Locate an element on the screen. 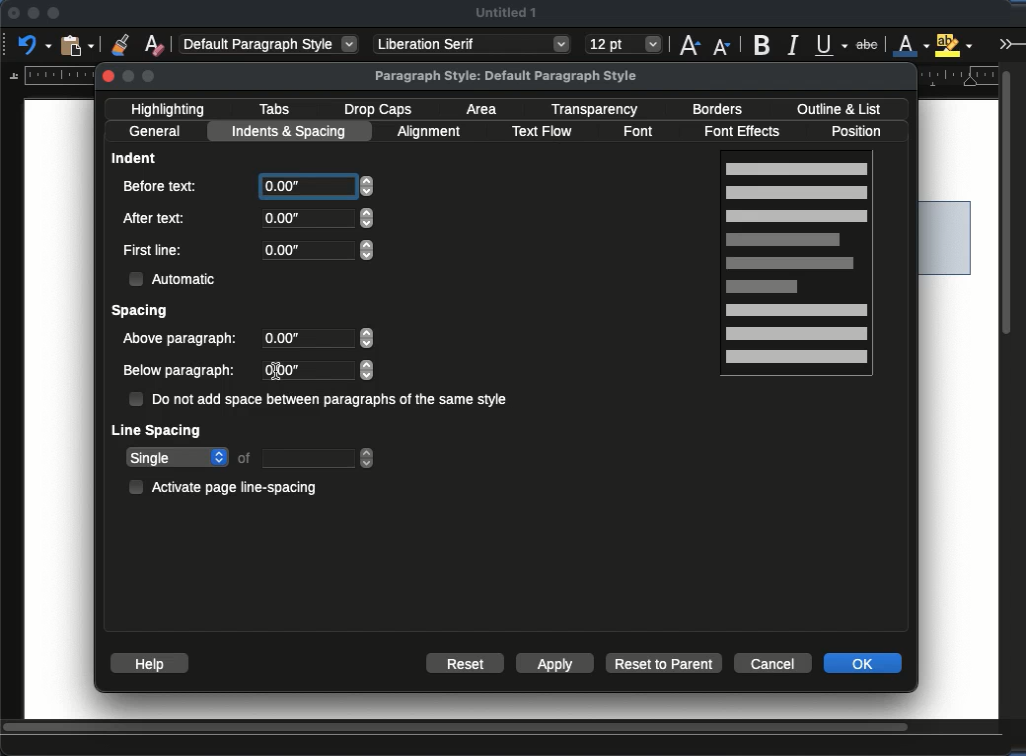 Image resolution: width=1026 pixels, height=756 pixels. 0.00 is located at coordinates (337, 371).